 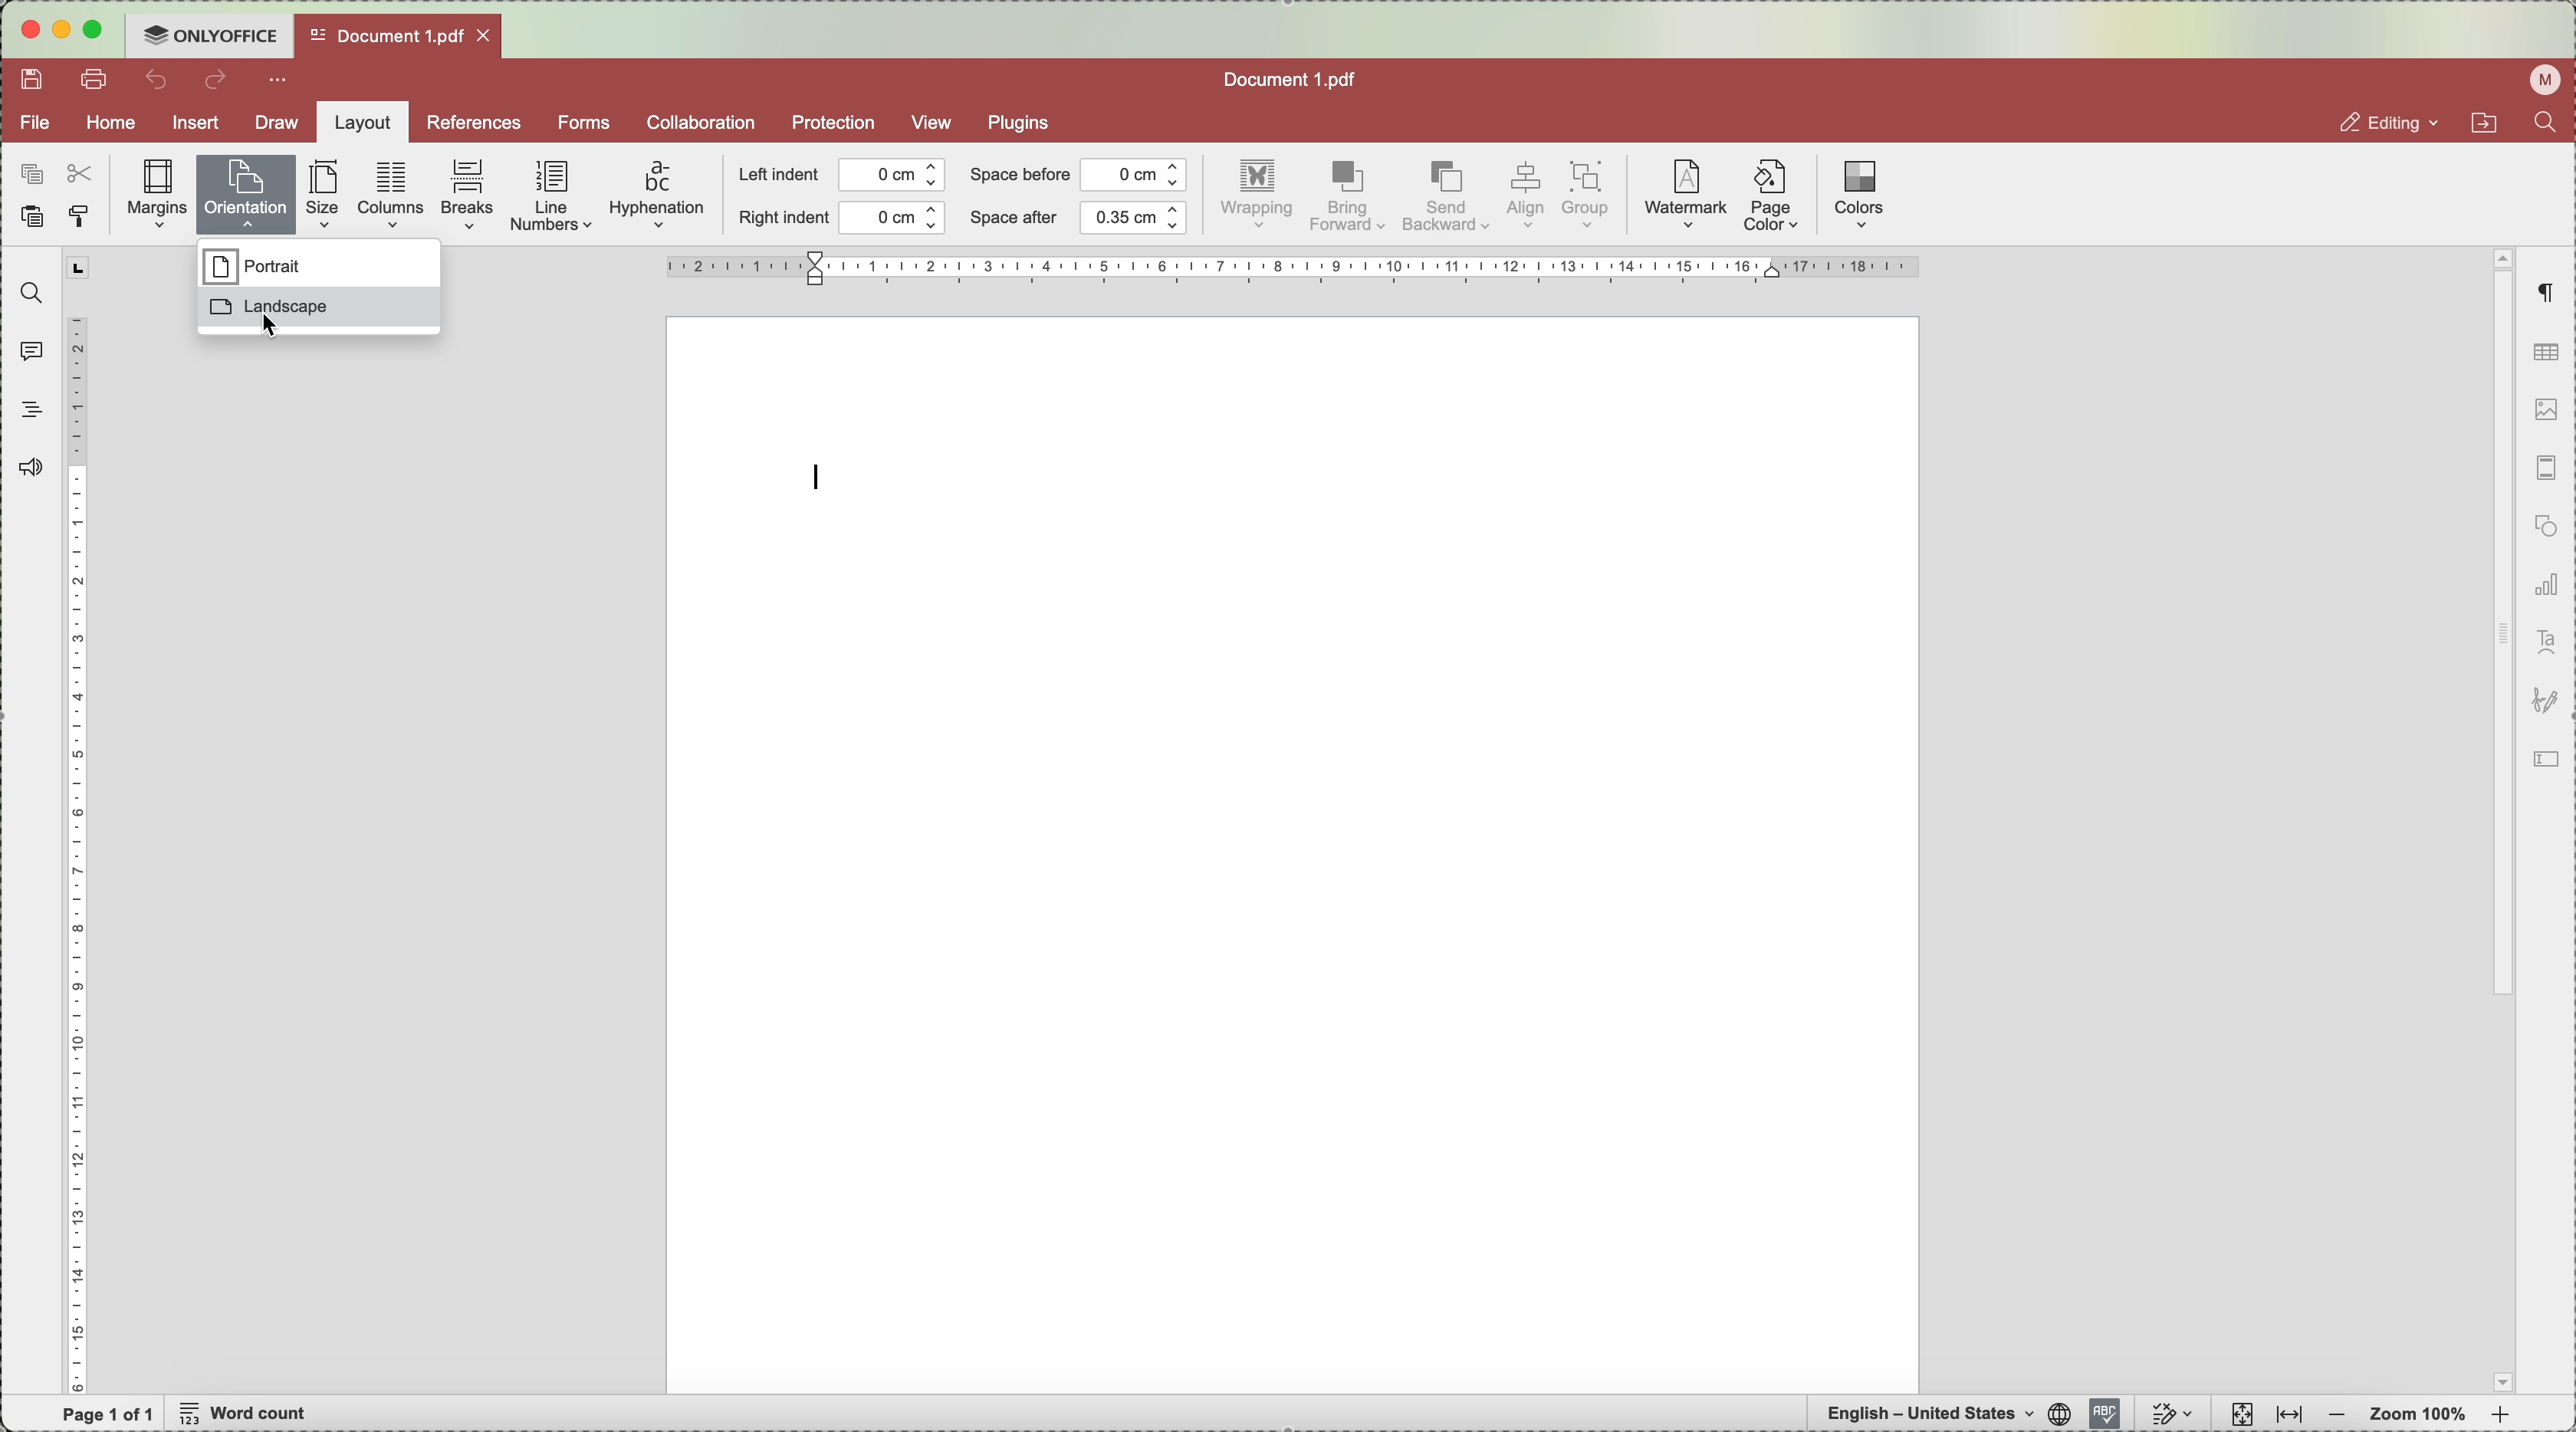 What do you see at coordinates (36, 123) in the screenshot?
I see `file` at bounding box center [36, 123].